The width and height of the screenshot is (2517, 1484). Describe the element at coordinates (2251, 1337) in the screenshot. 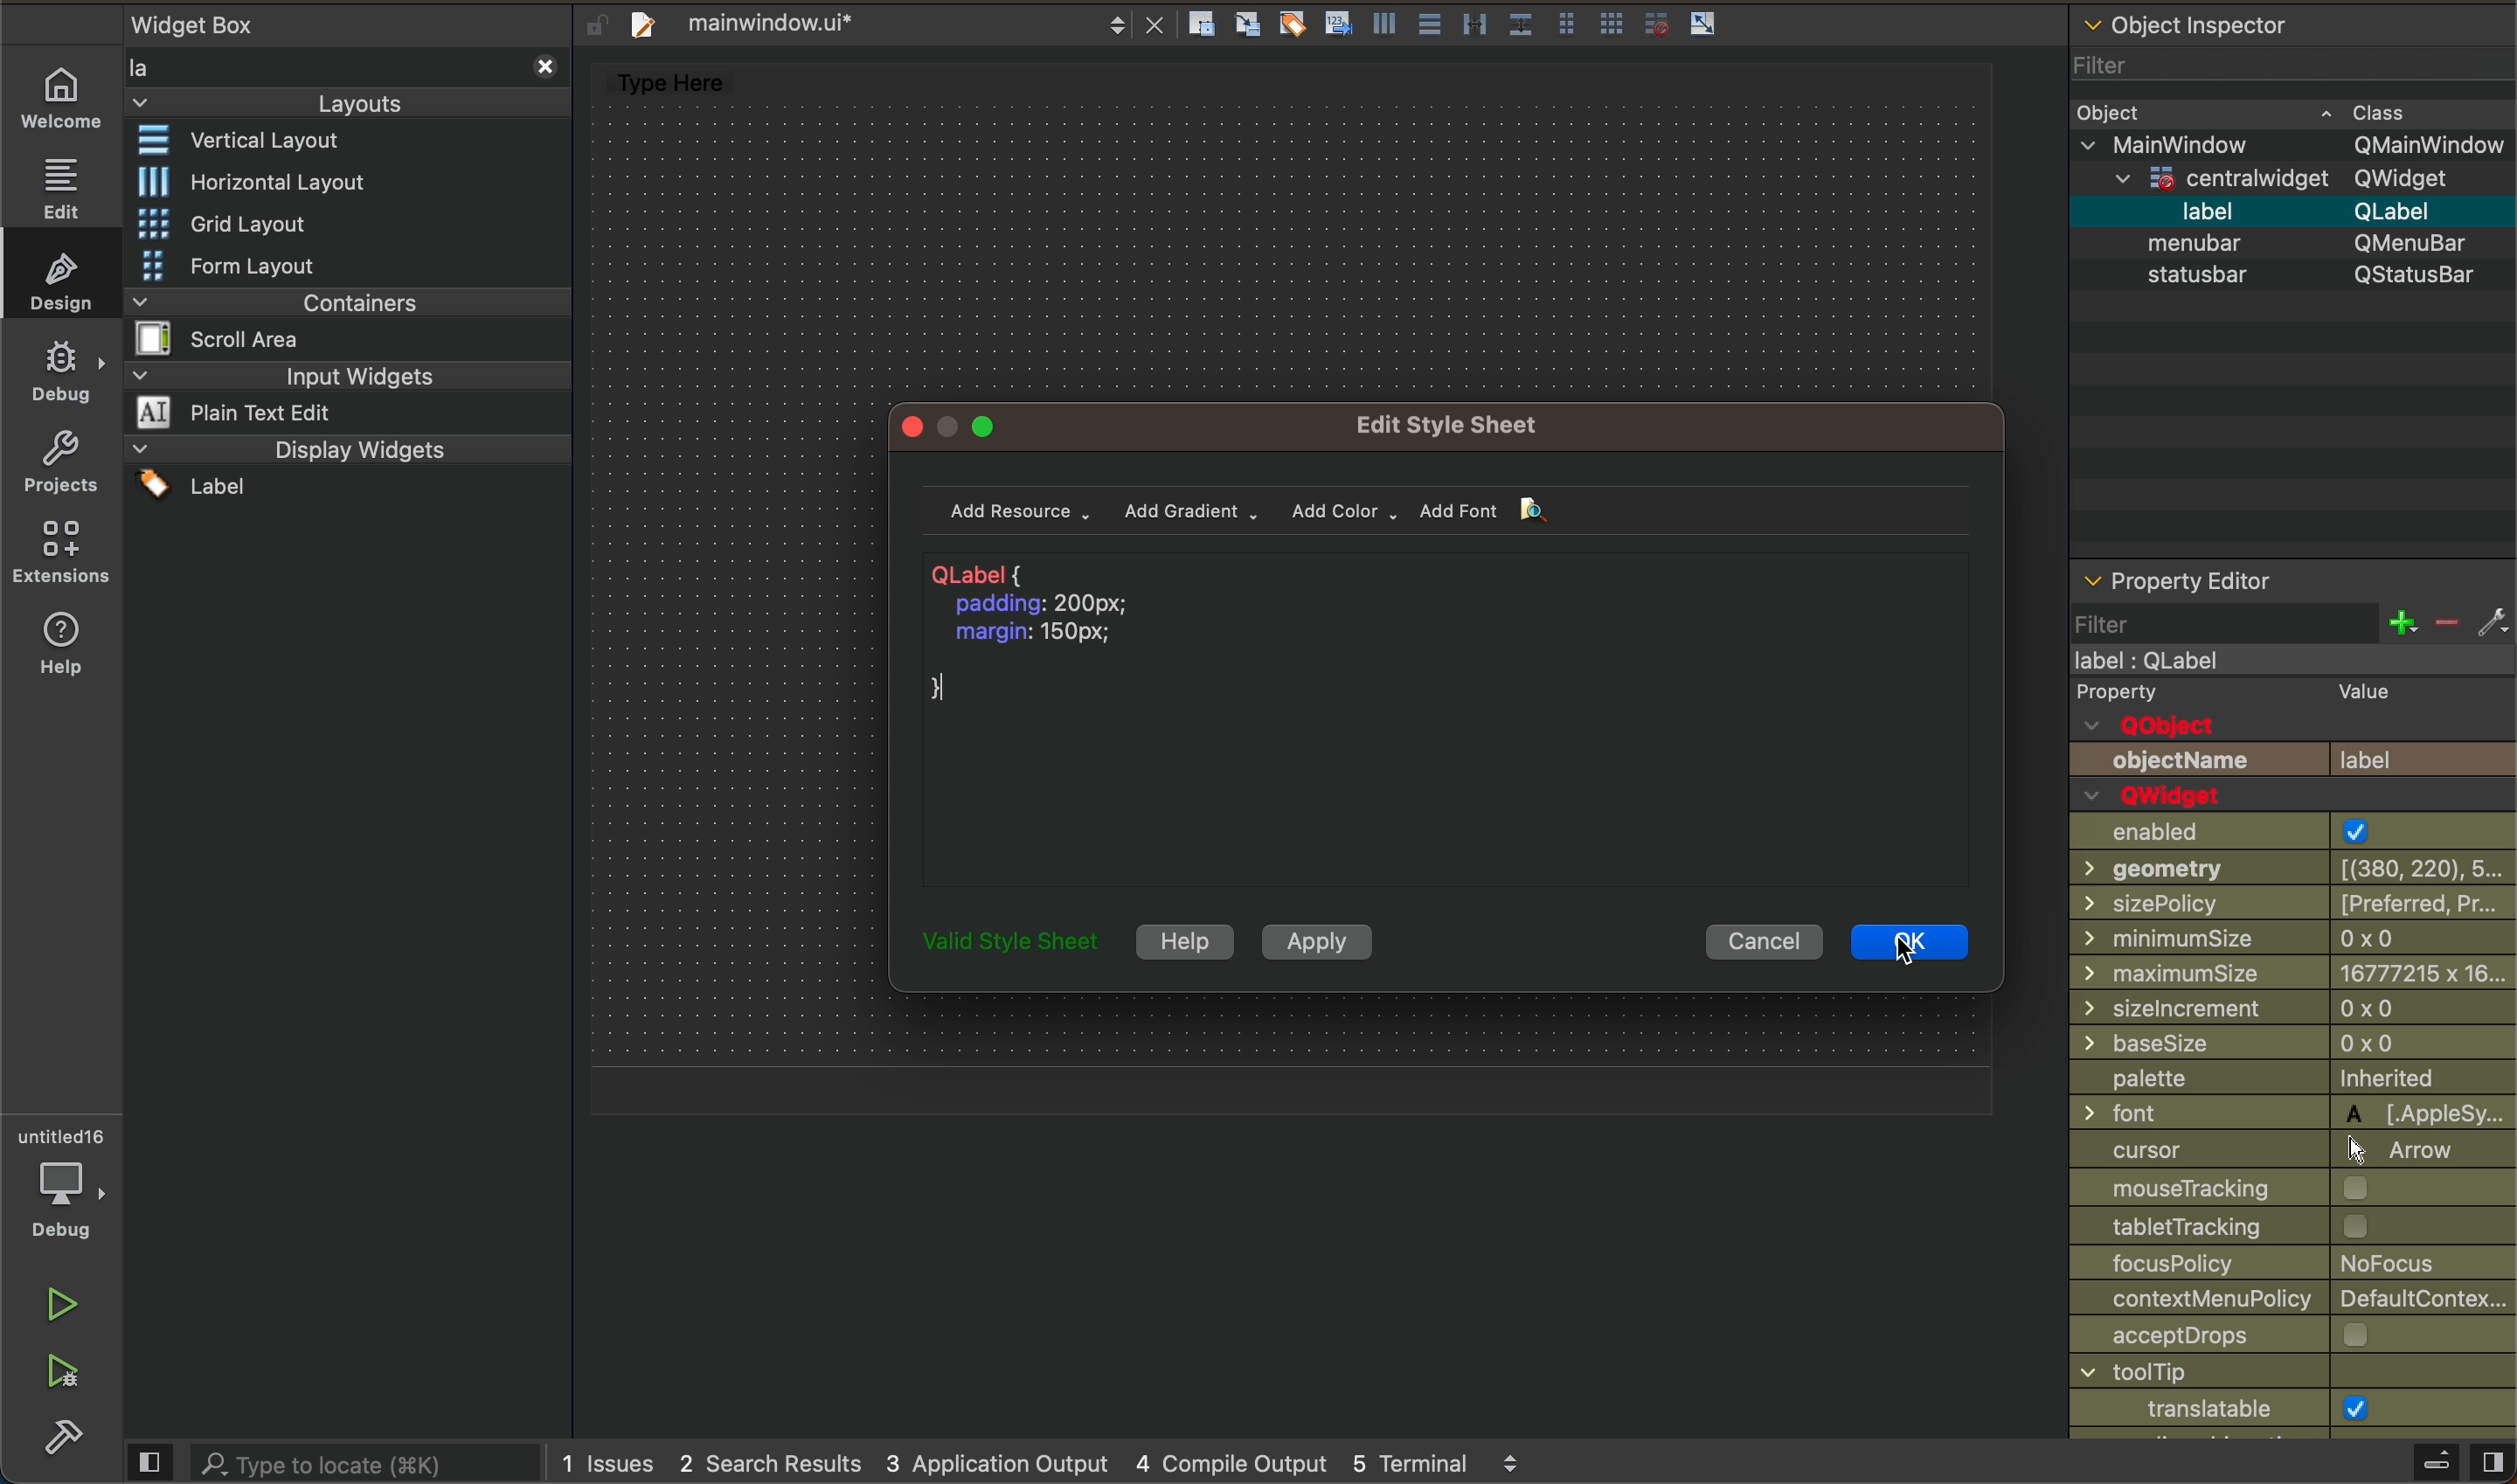

I see `accept drops` at that location.